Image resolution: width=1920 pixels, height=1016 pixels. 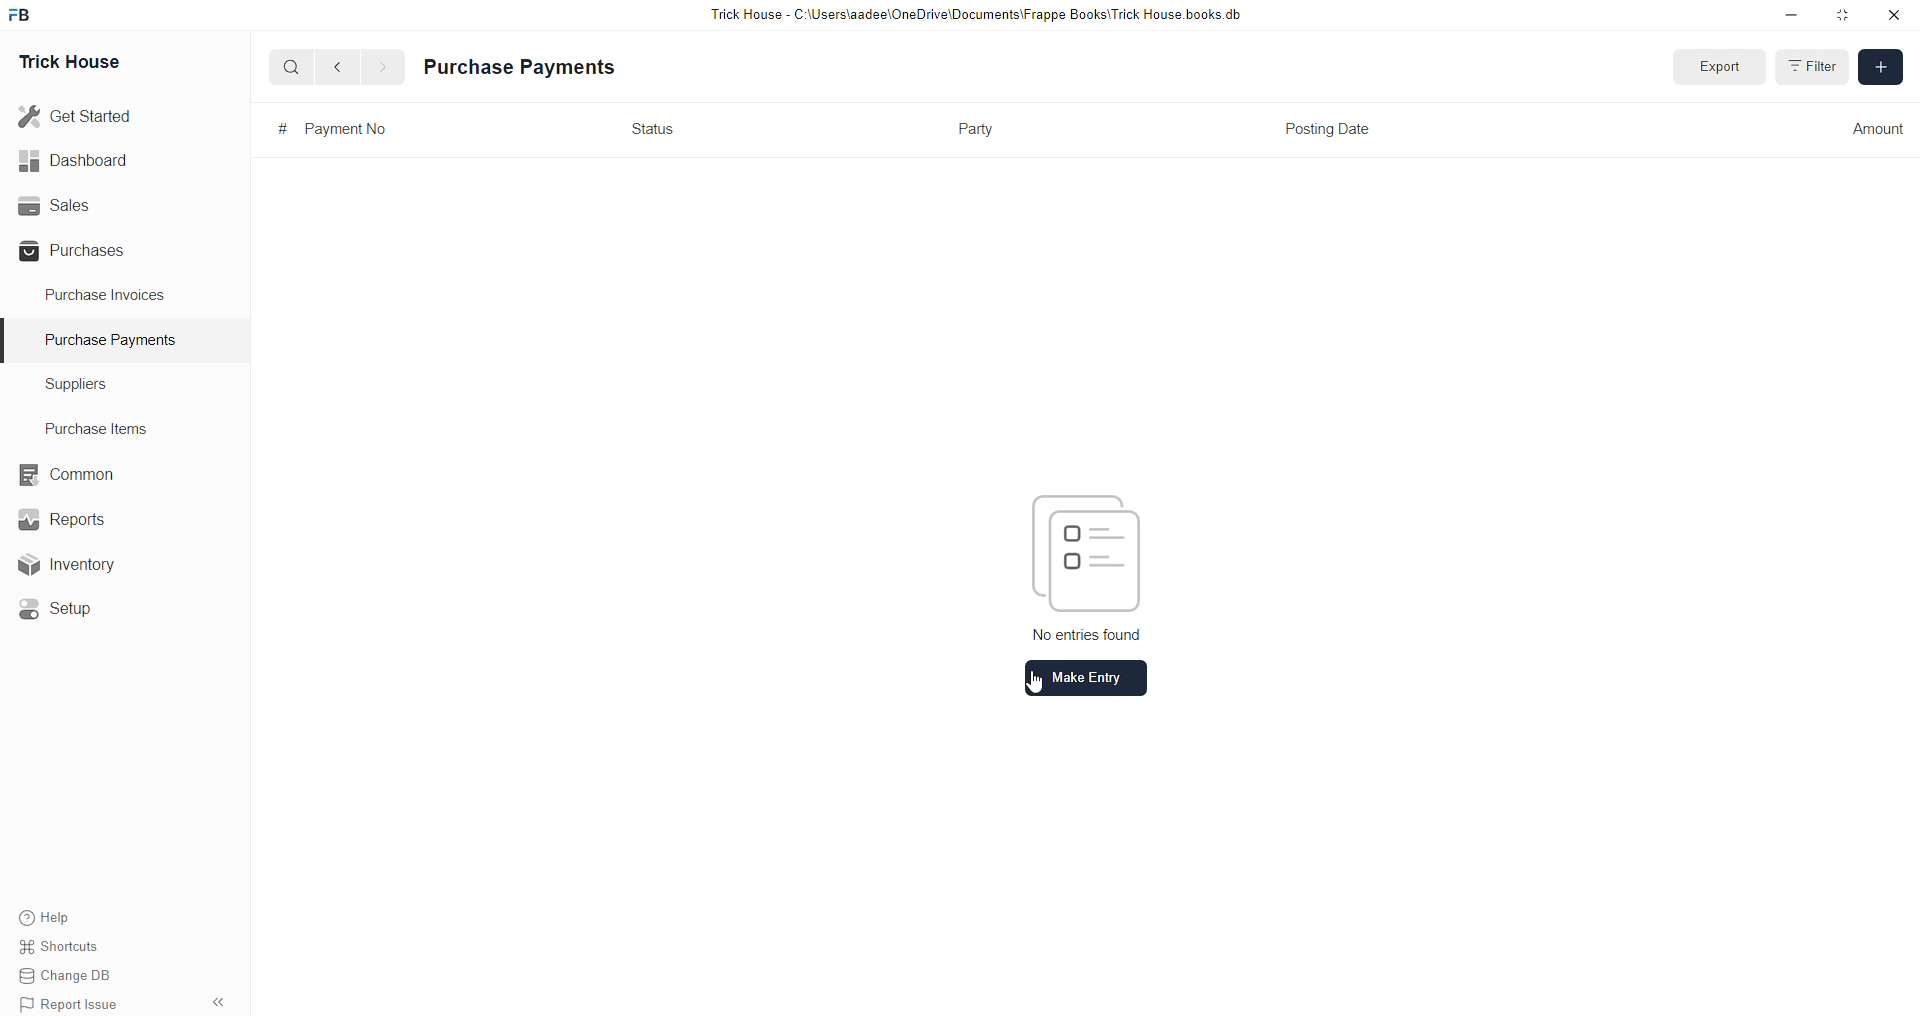 I want to click on close, so click(x=1894, y=15).